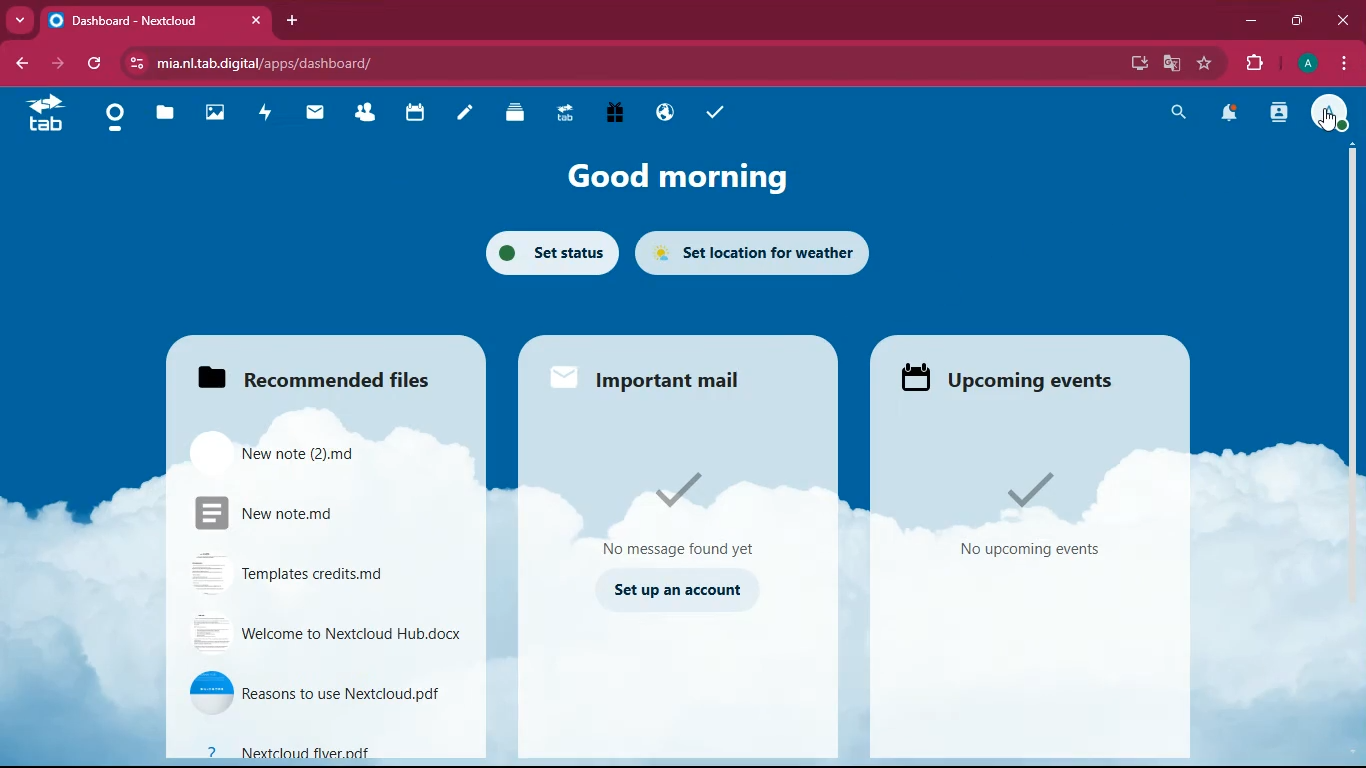 Image resolution: width=1366 pixels, height=768 pixels. What do you see at coordinates (469, 117) in the screenshot?
I see `notes` at bounding box center [469, 117].